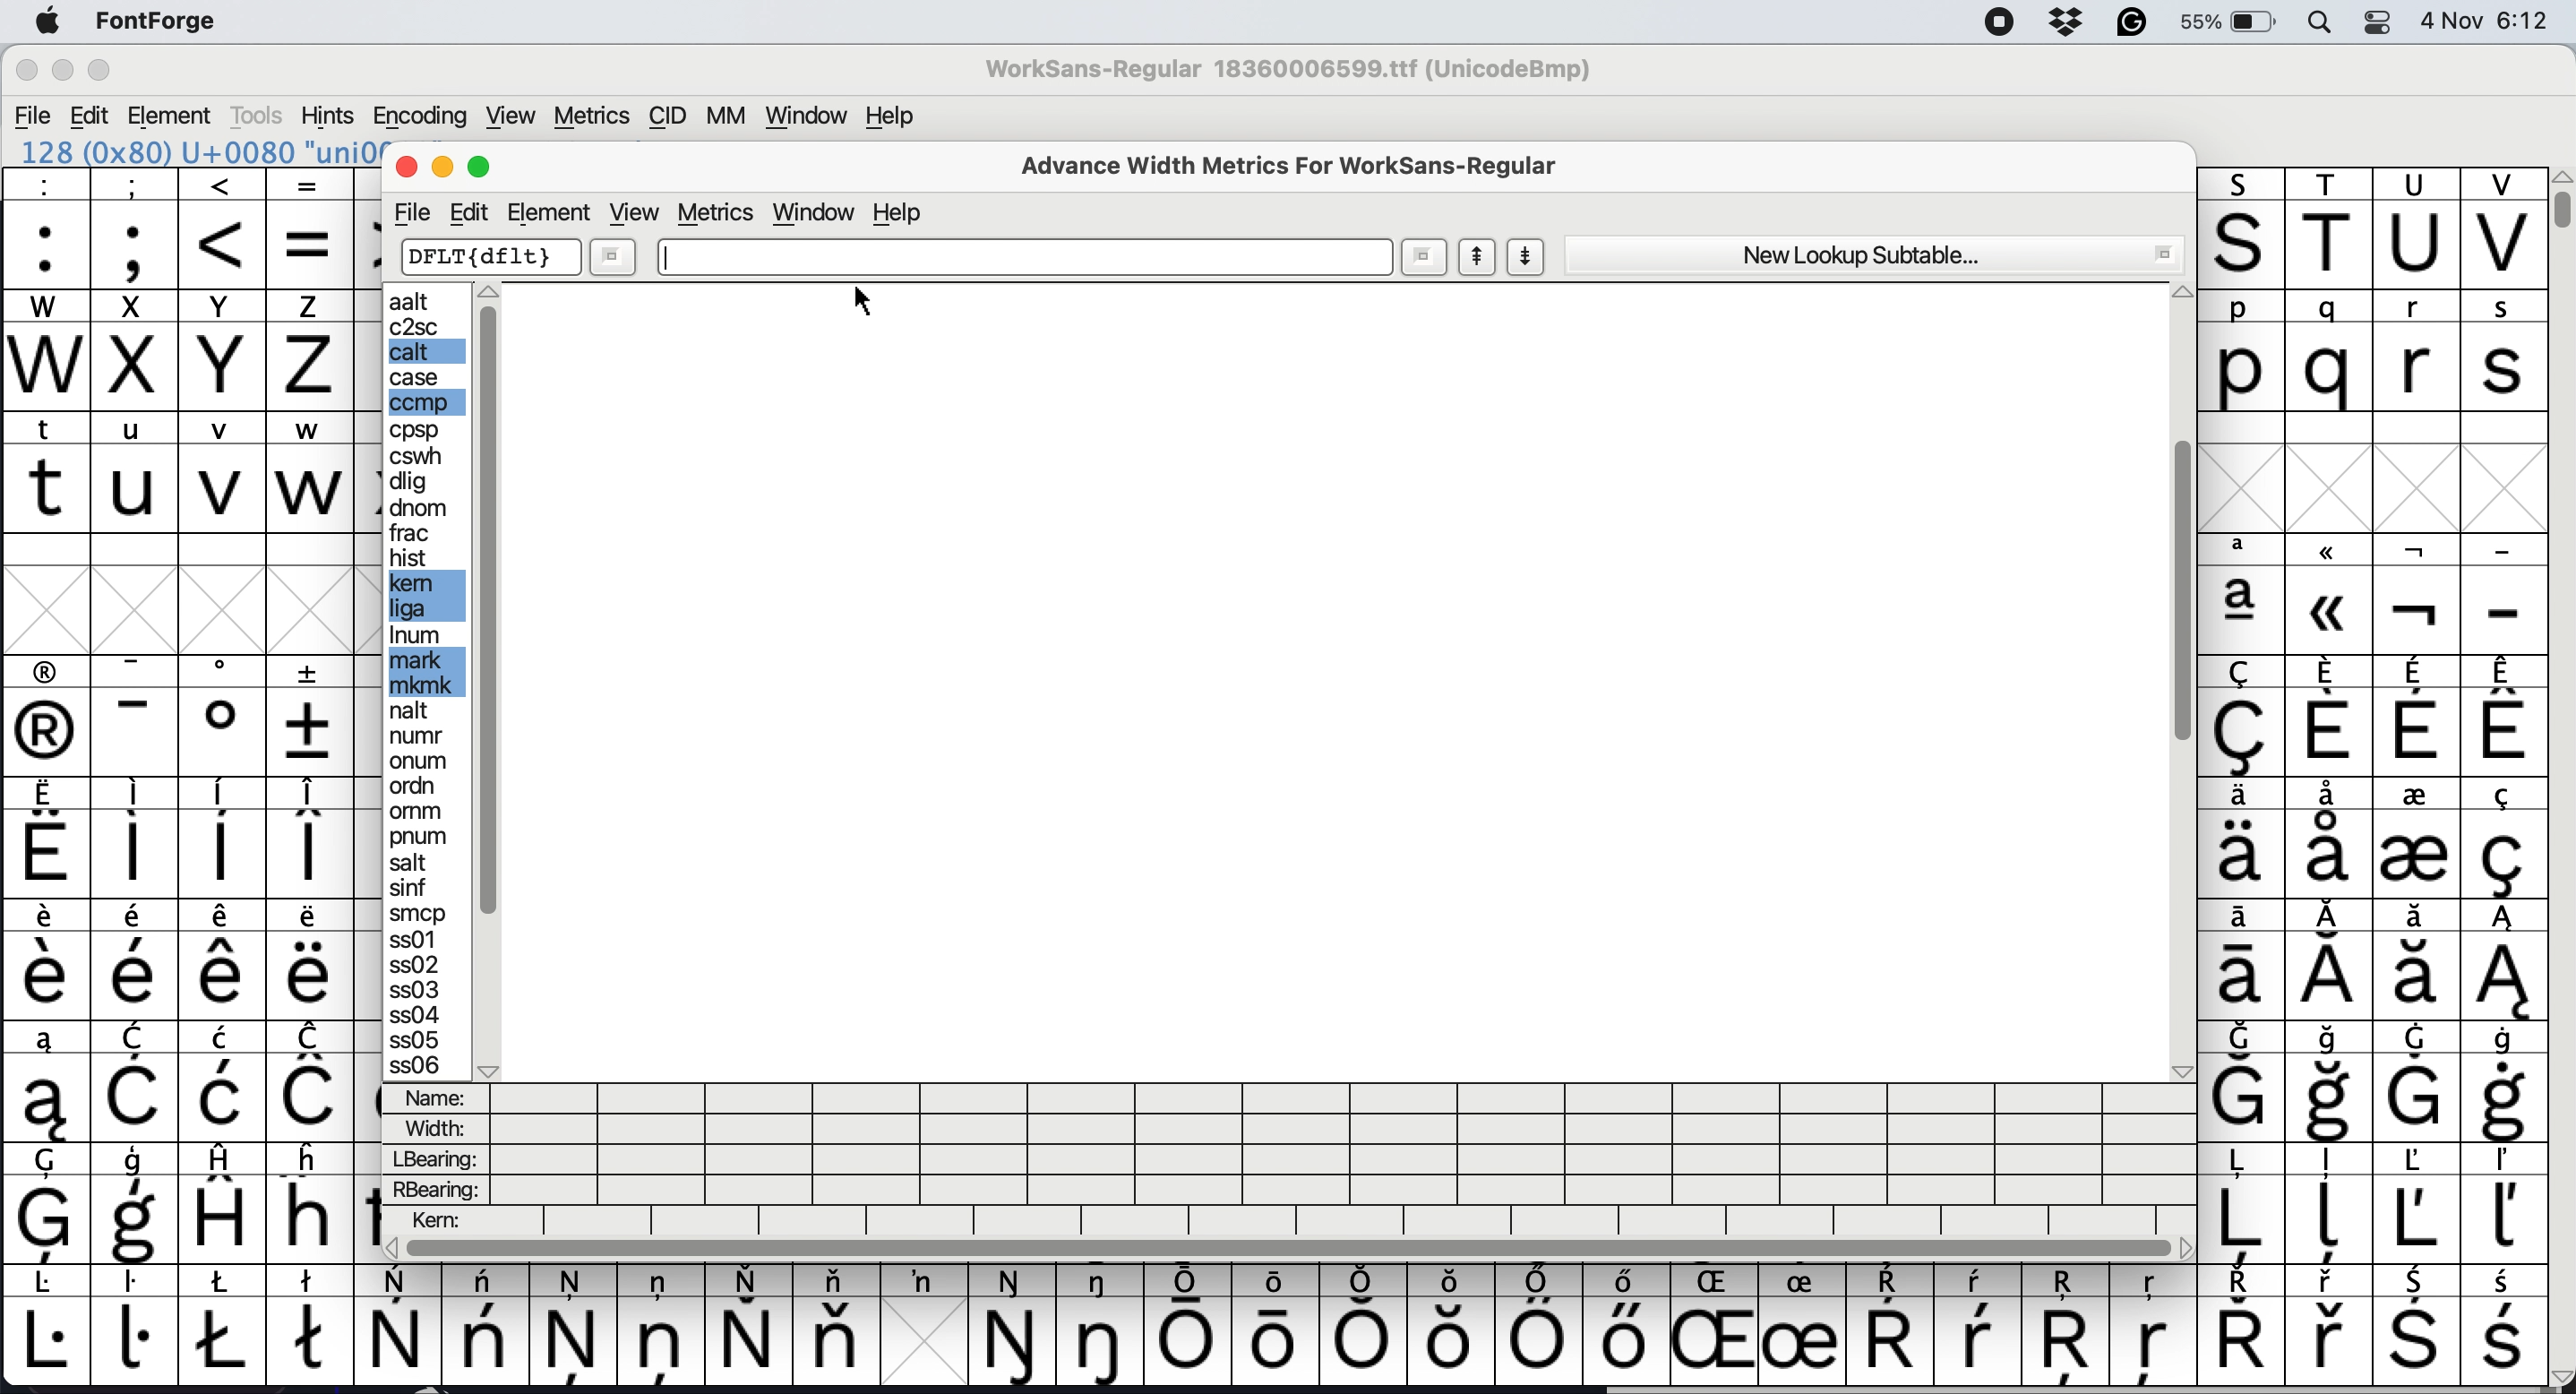  I want to click on minimise, so click(440, 167).